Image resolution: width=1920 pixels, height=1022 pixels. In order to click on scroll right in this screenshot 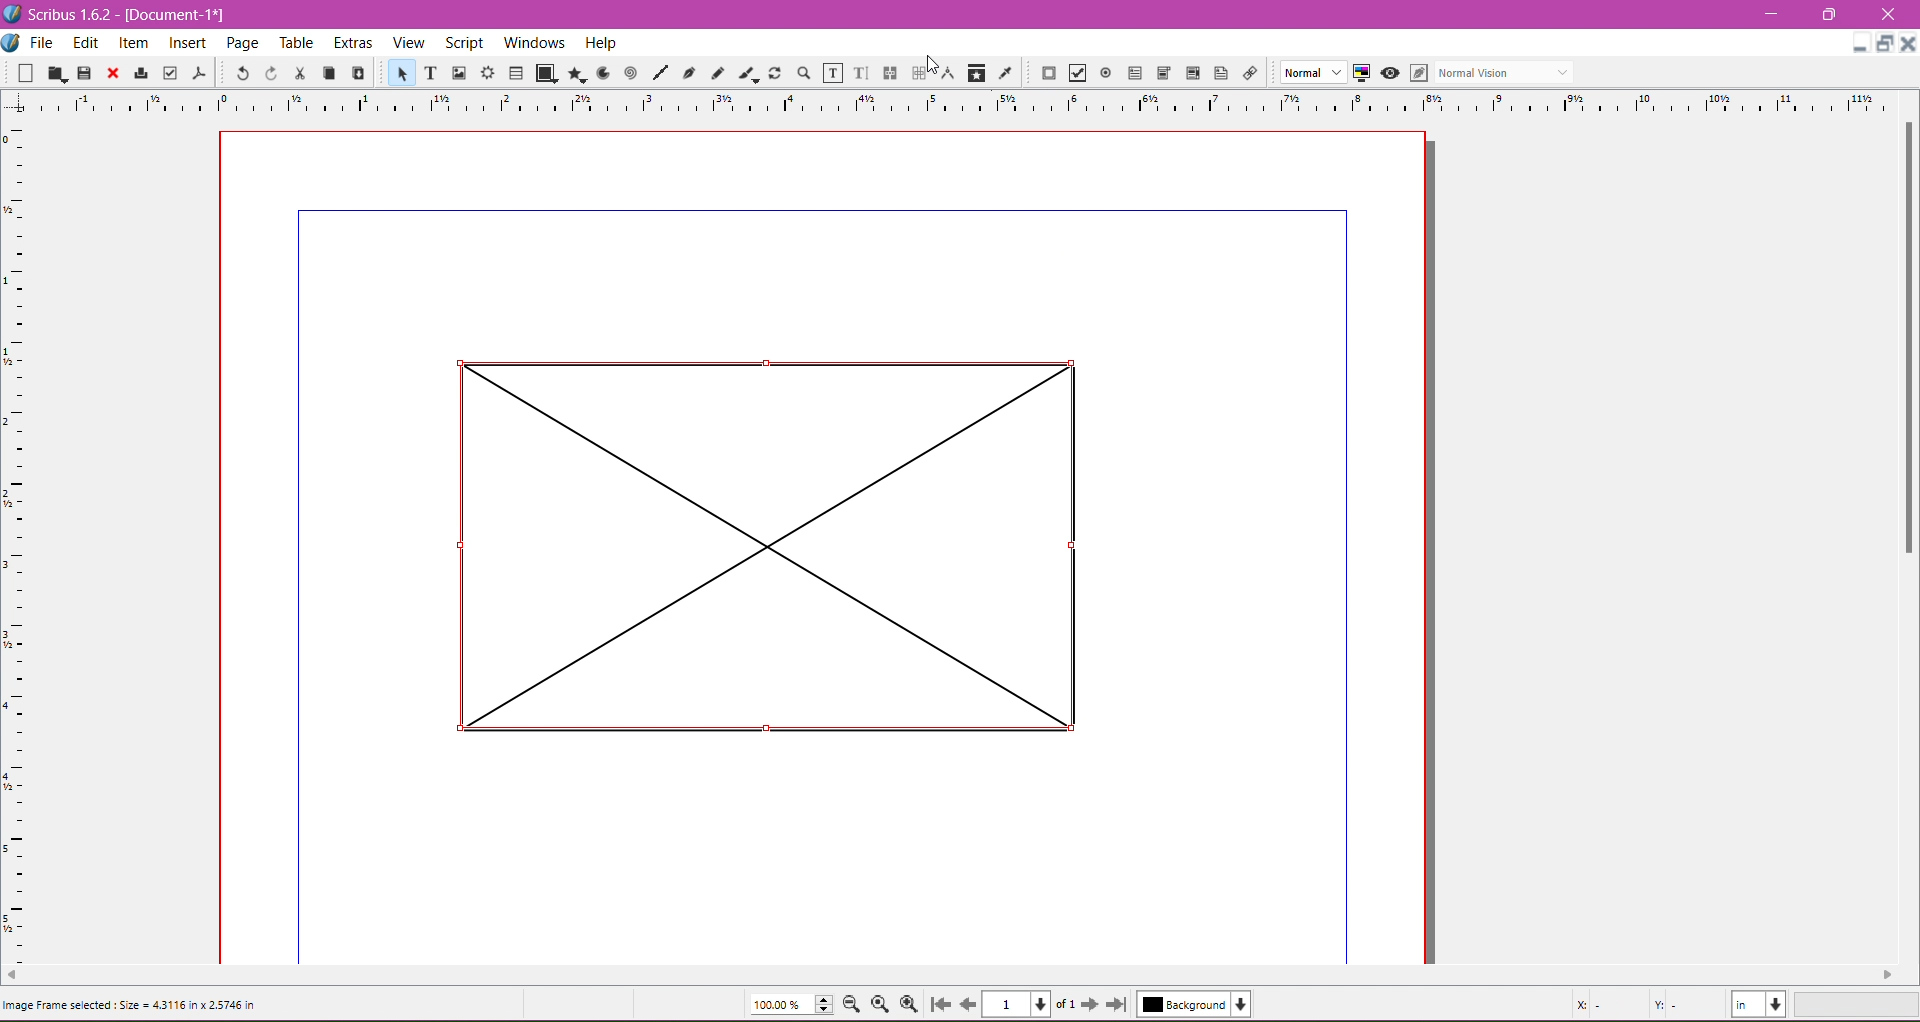, I will do `click(1896, 973)`.